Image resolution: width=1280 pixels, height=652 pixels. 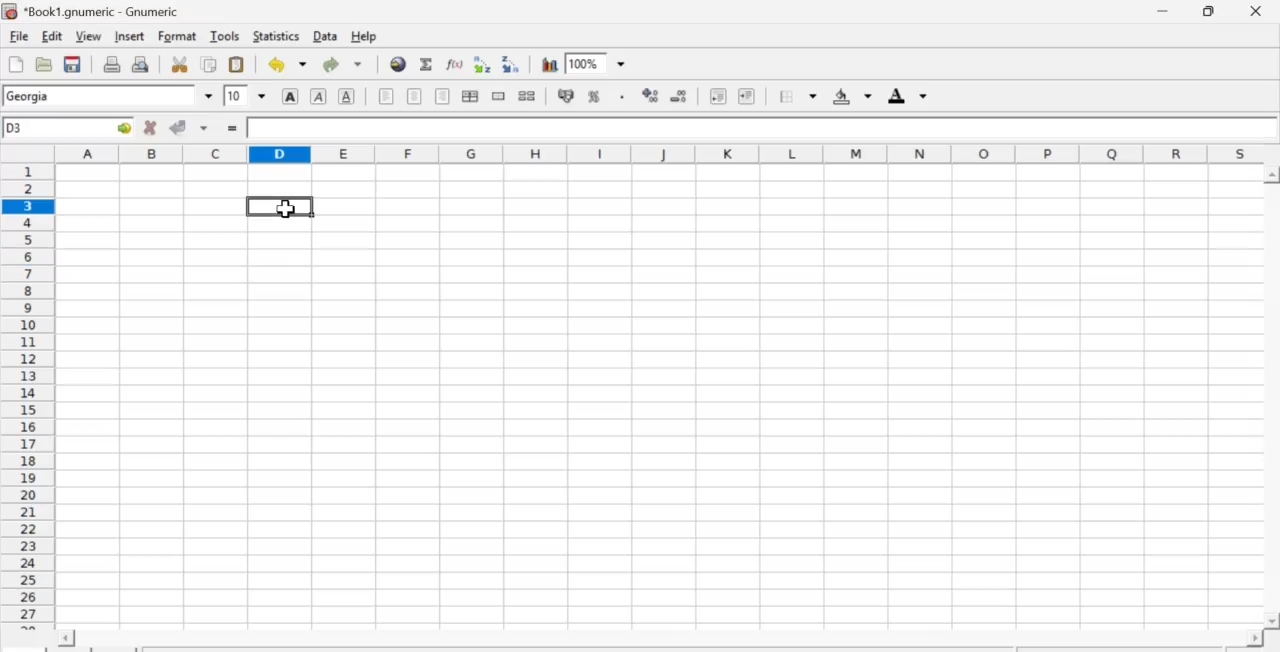 What do you see at coordinates (586, 62) in the screenshot?
I see `Zoom` at bounding box center [586, 62].